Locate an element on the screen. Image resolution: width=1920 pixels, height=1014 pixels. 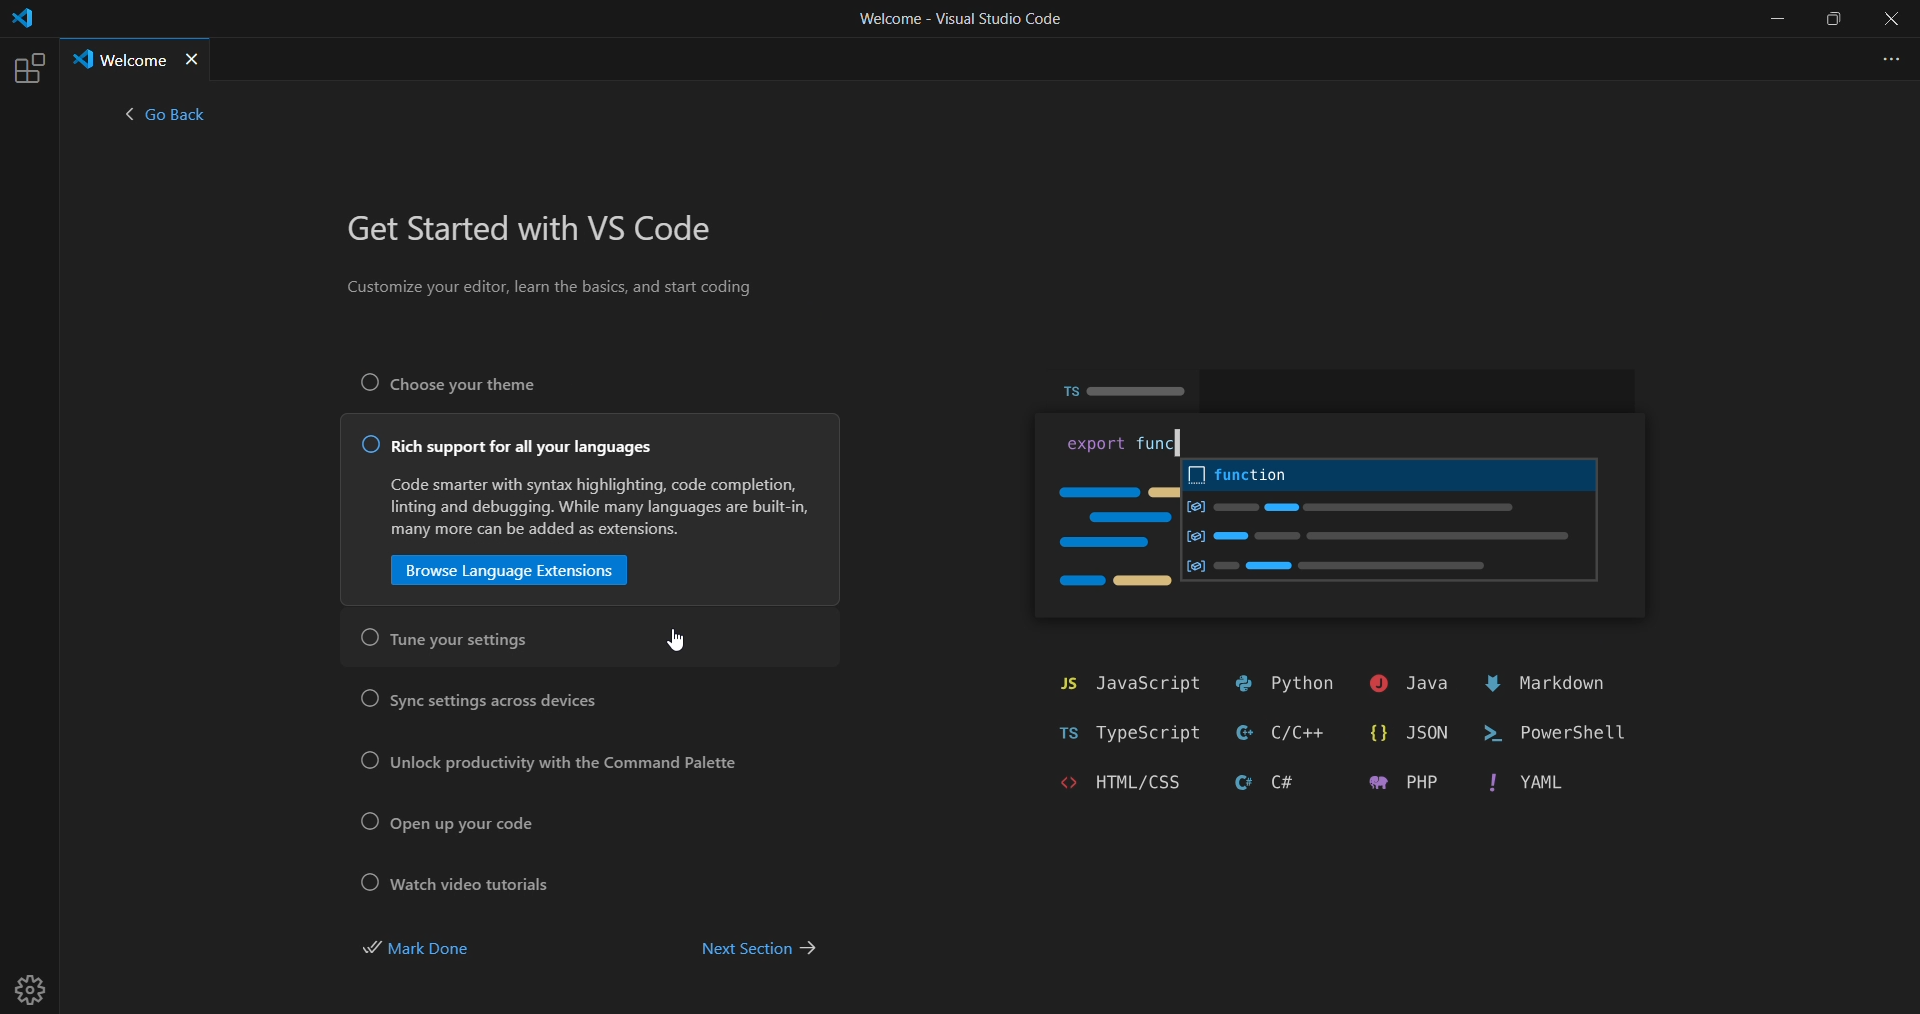
open up your code is located at coordinates (456, 822).